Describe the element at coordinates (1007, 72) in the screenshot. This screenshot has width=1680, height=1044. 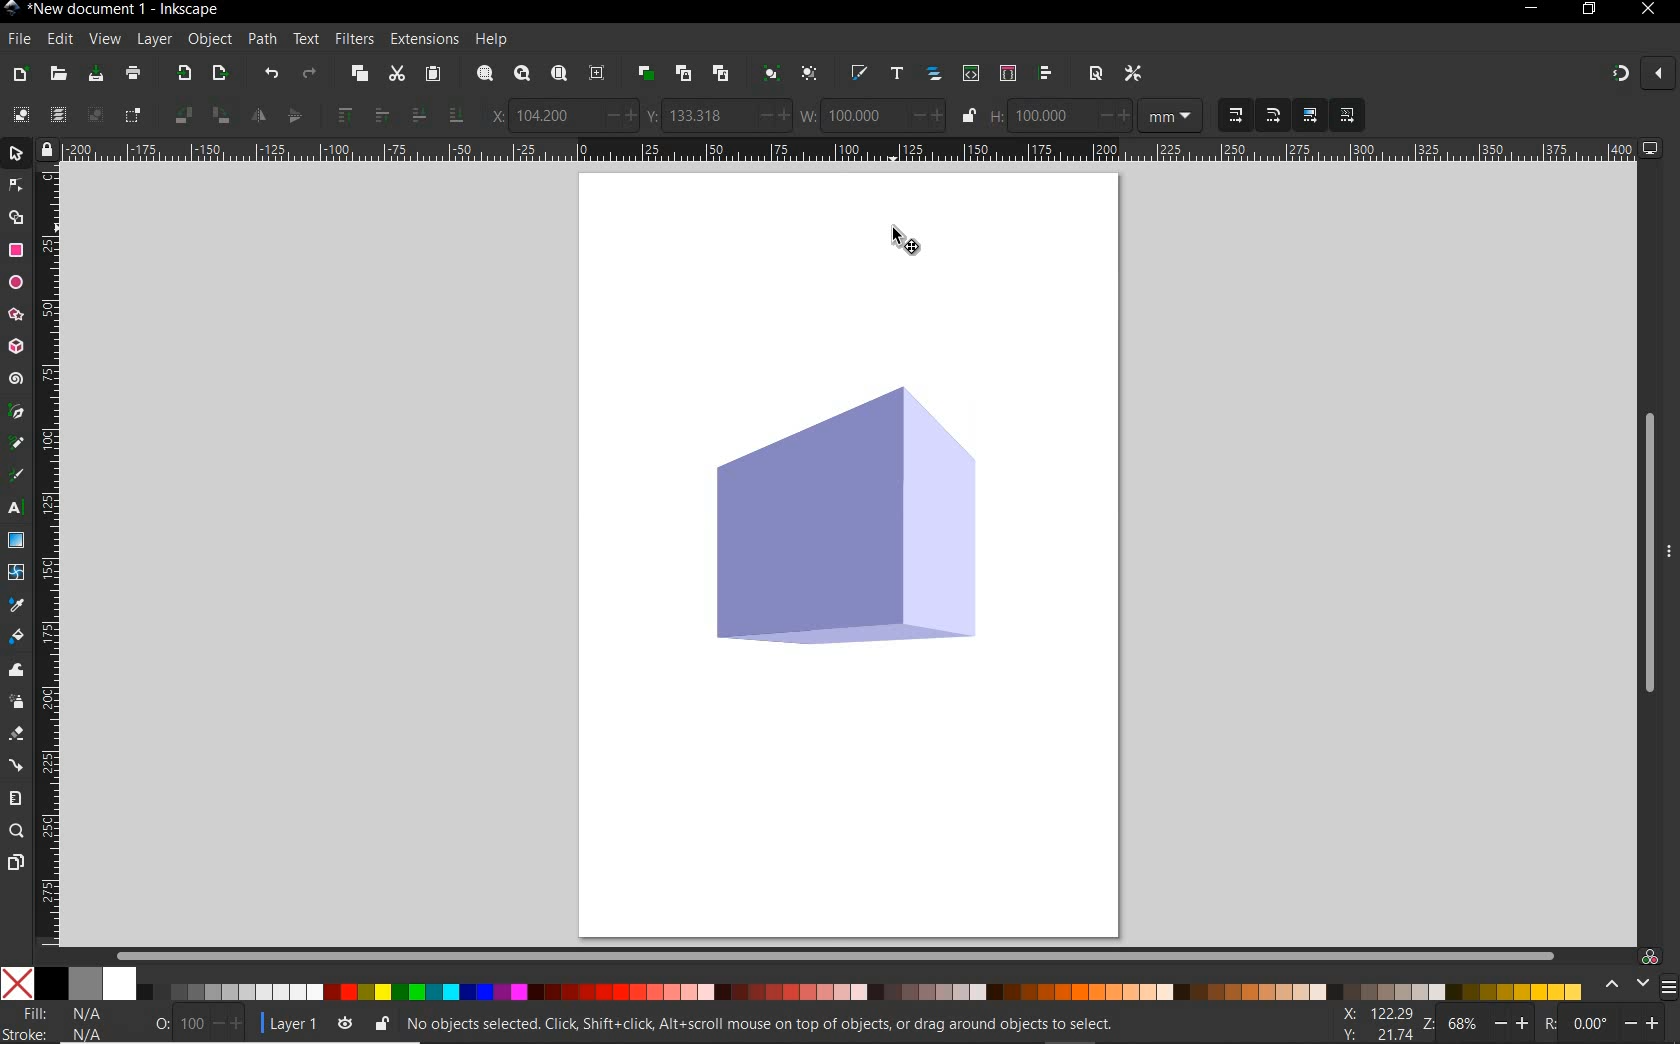
I see `open selectors` at that location.